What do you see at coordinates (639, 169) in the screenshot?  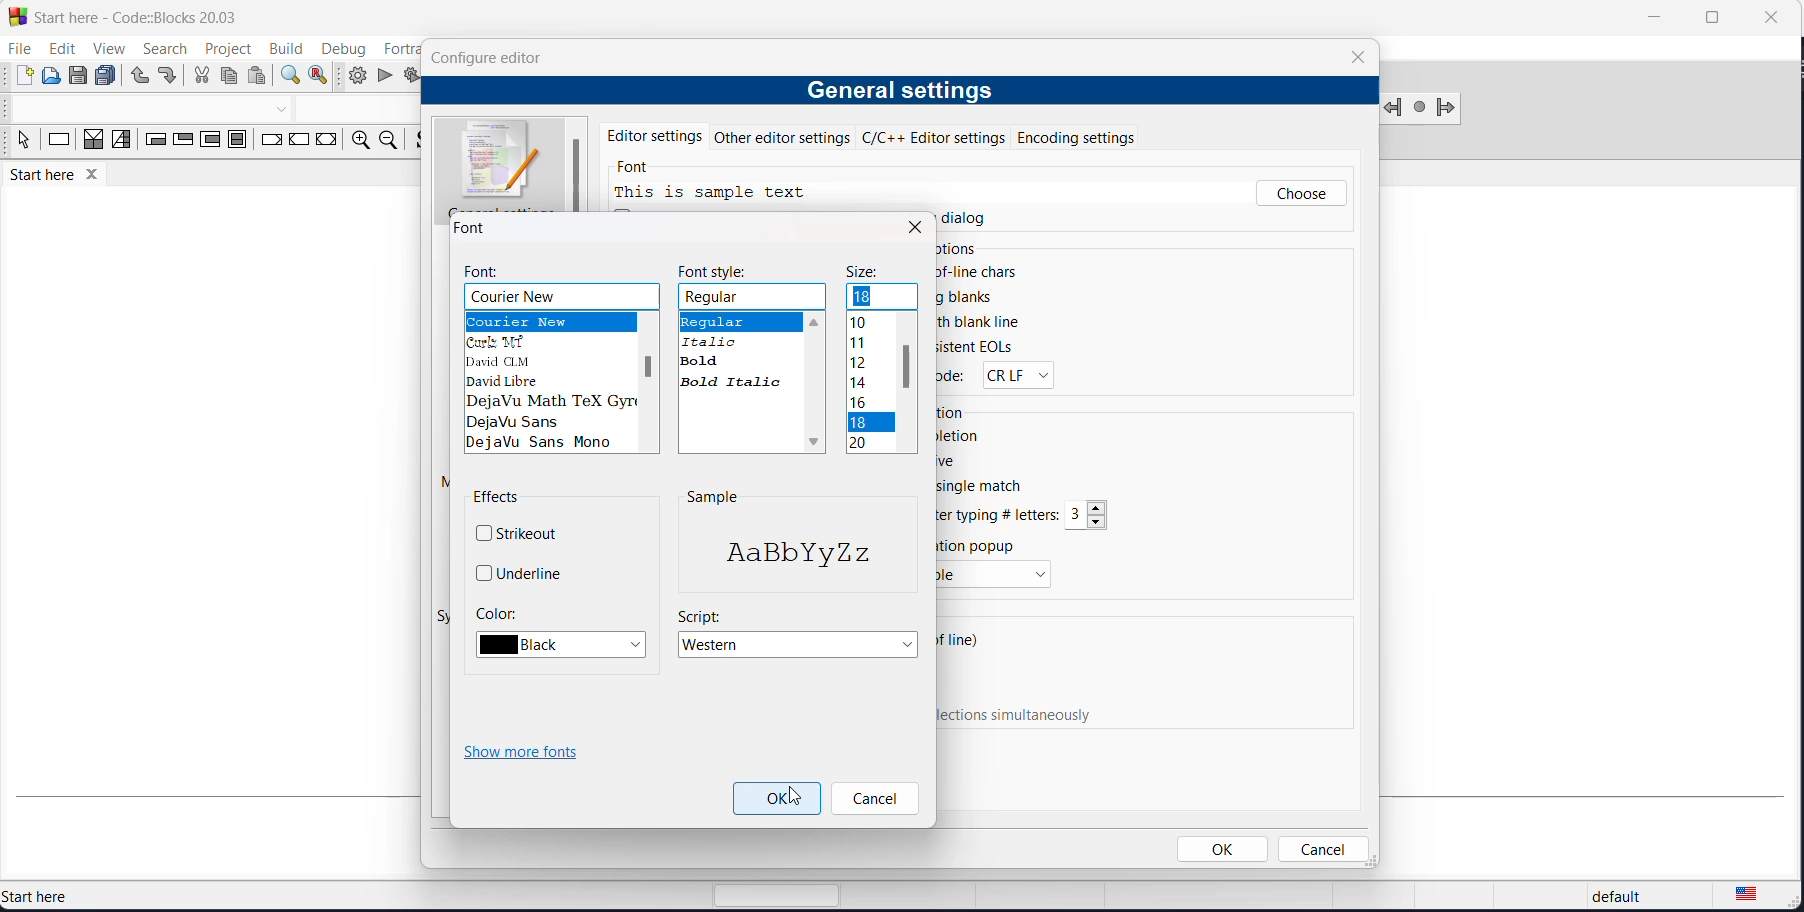 I see `font` at bounding box center [639, 169].